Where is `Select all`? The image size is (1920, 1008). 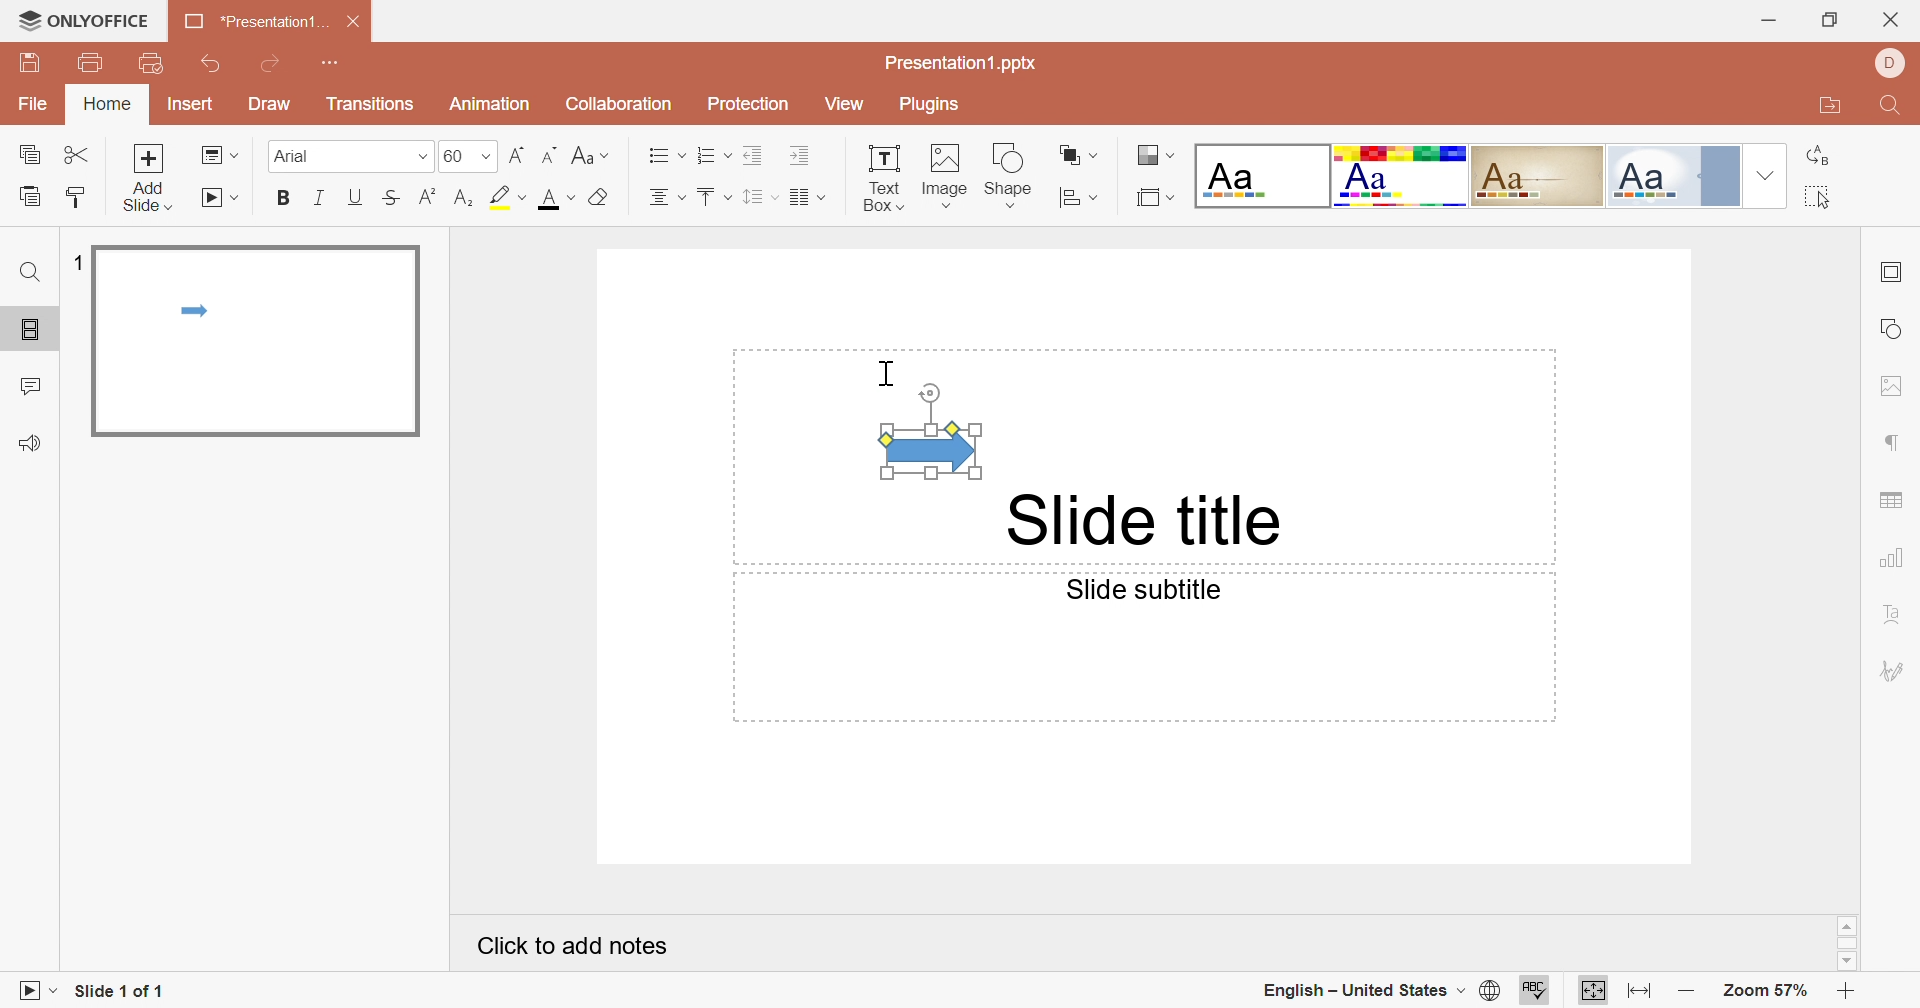
Select all is located at coordinates (1816, 196).